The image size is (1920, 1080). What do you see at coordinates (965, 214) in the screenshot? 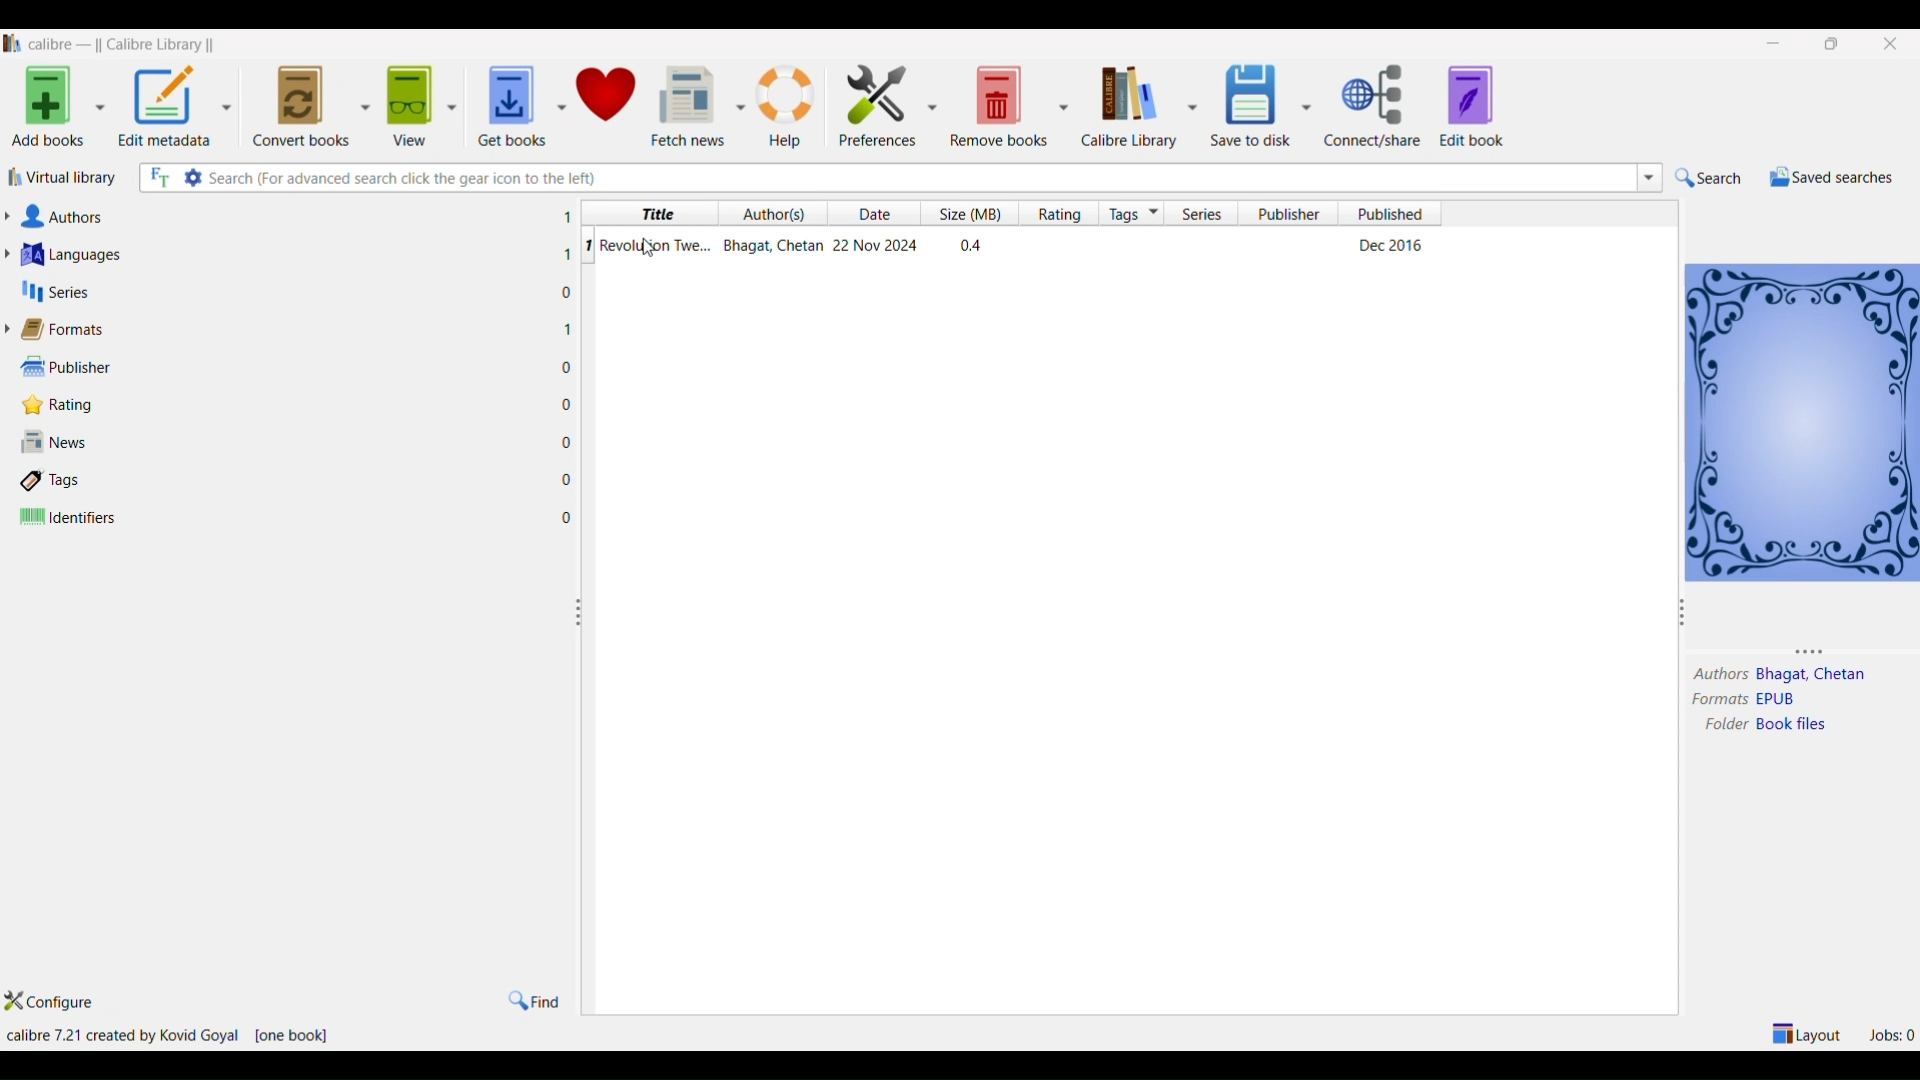
I see `size` at bounding box center [965, 214].